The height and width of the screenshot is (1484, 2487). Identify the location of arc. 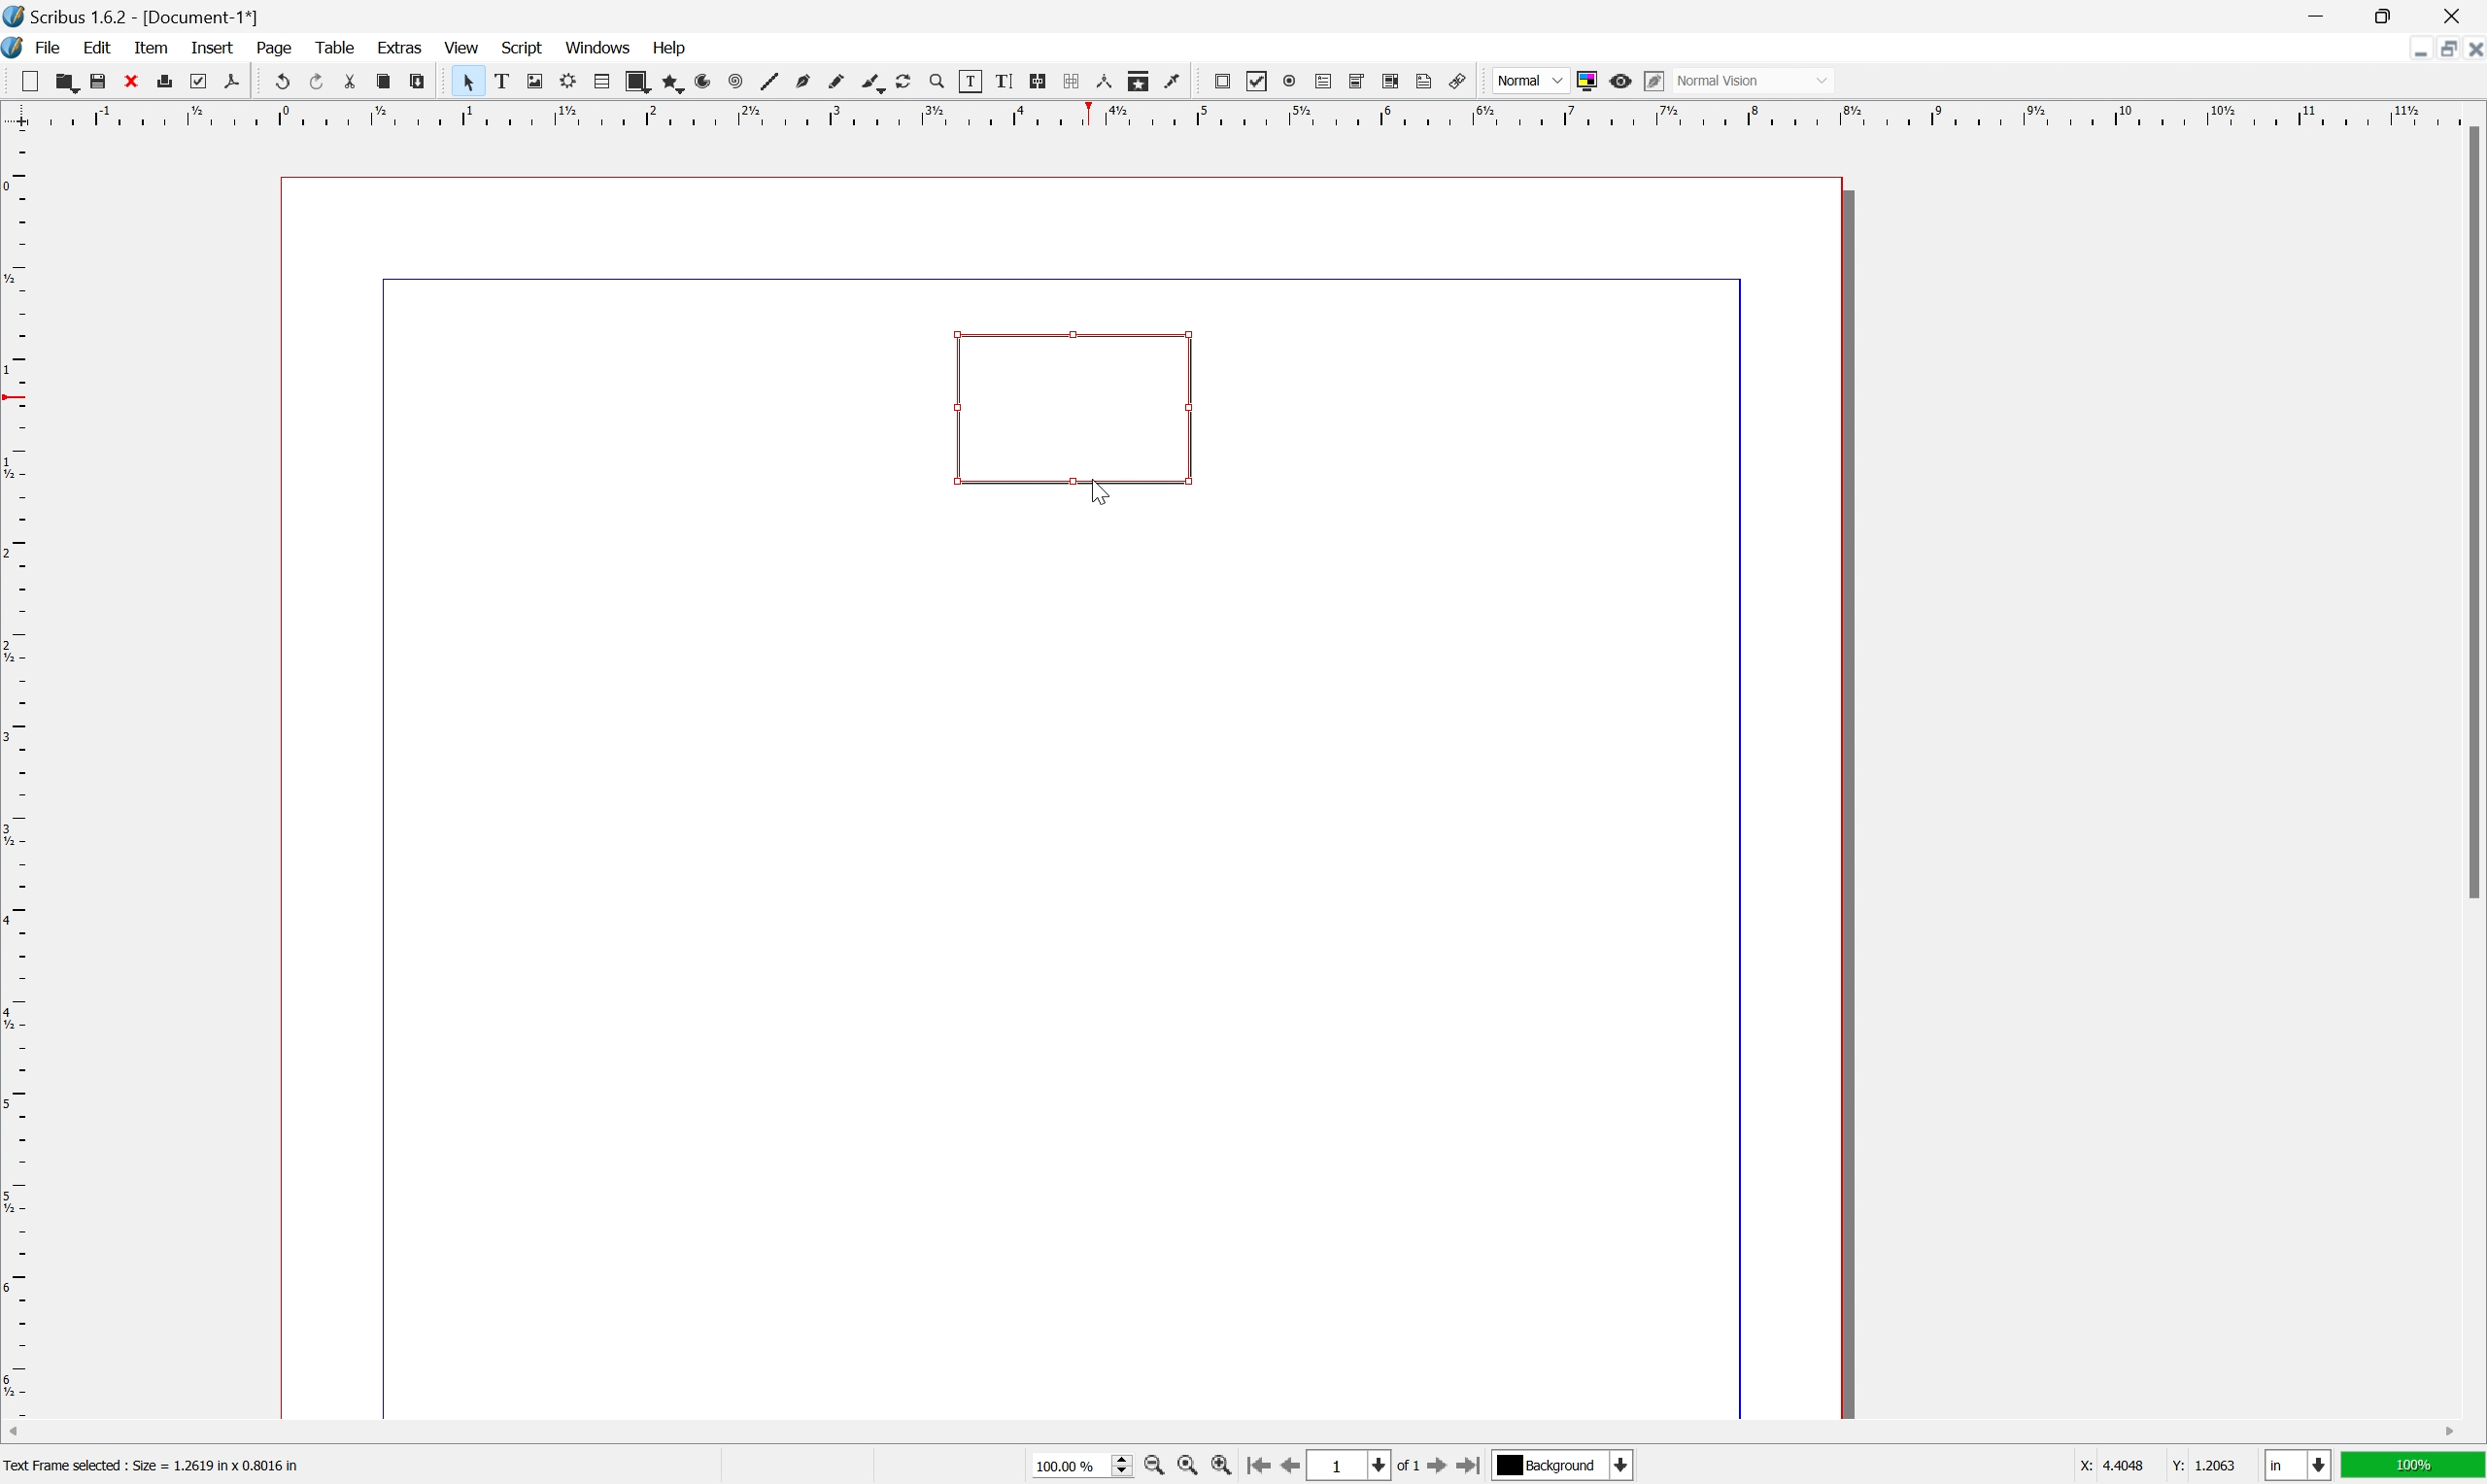
(701, 83).